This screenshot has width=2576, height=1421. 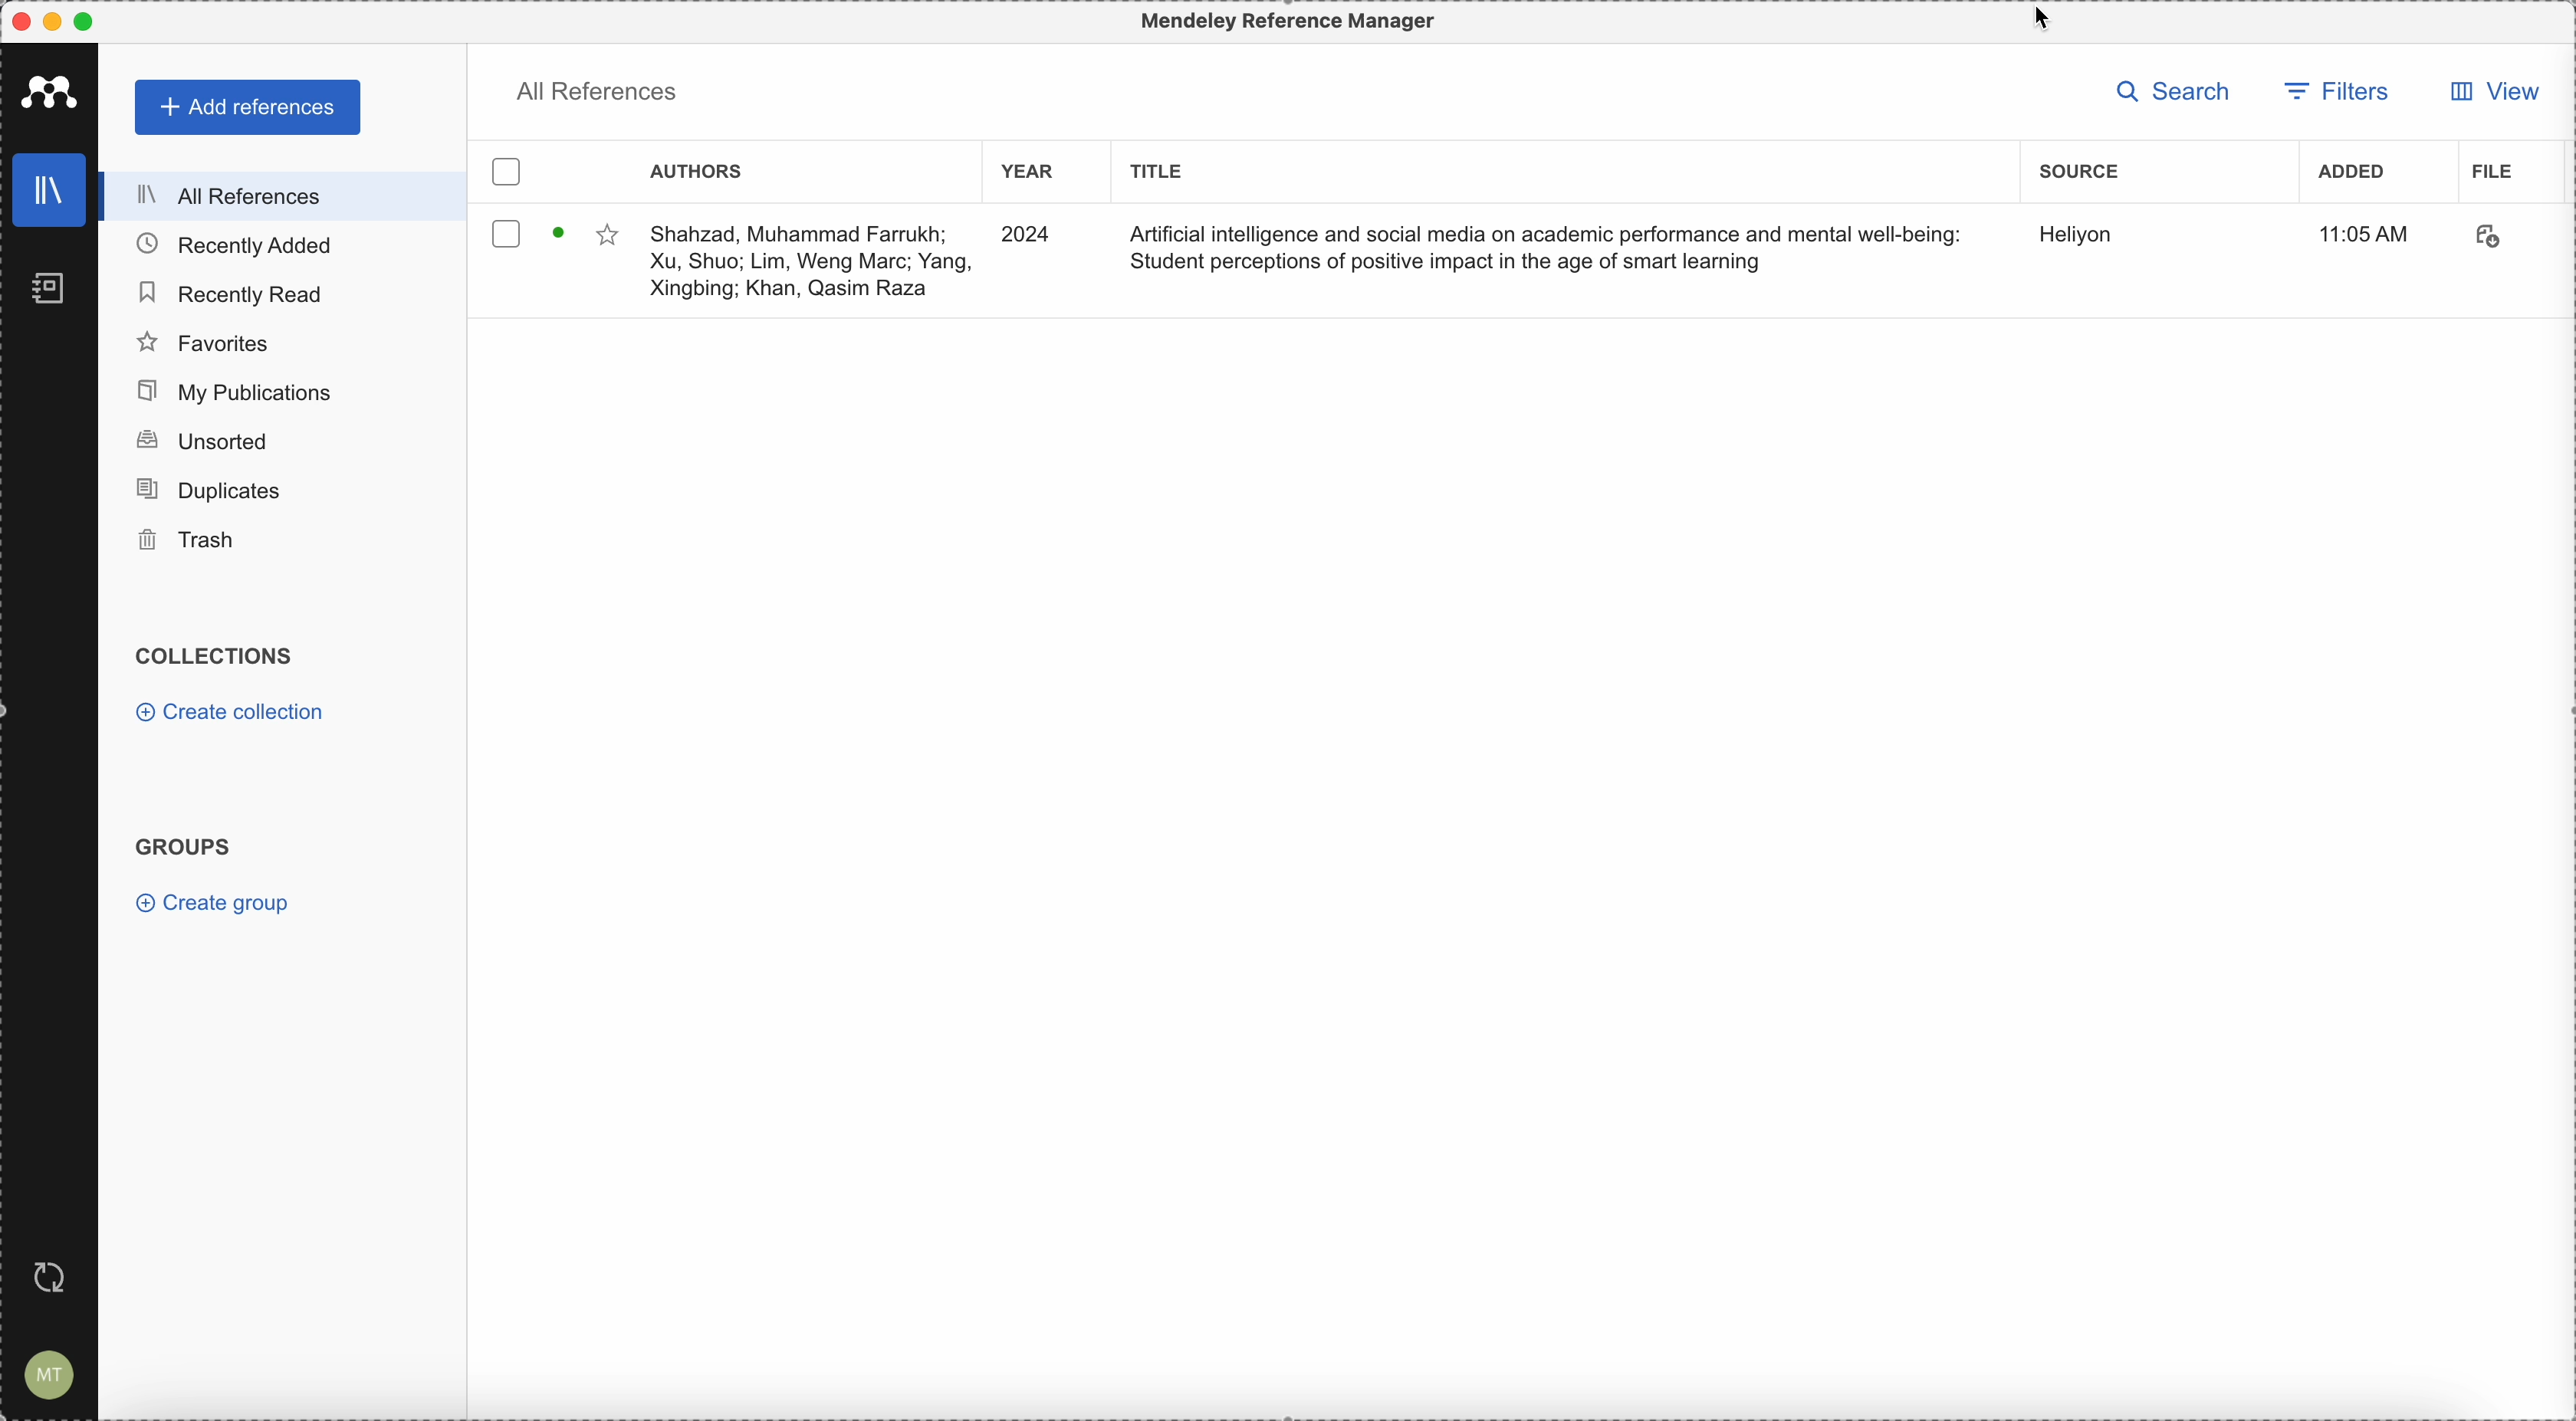 I want to click on source, so click(x=2037, y=18).